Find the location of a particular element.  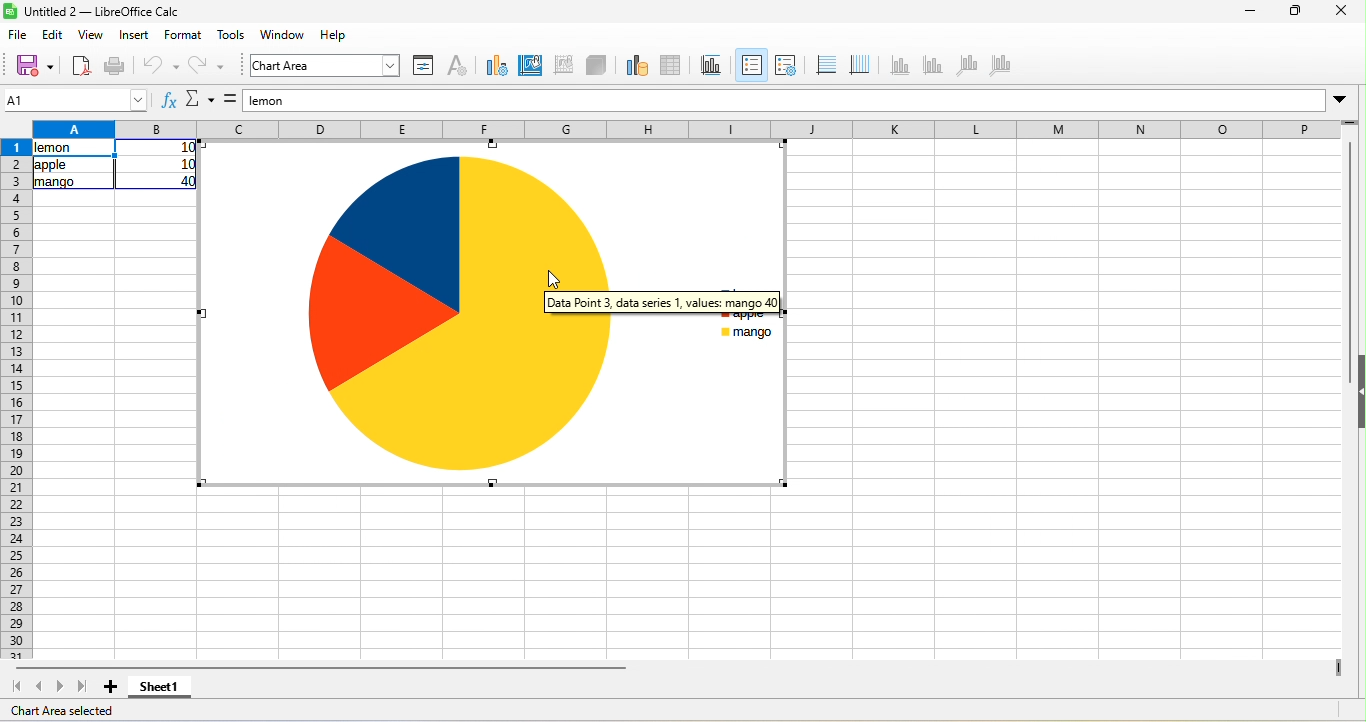

40 is located at coordinates (160, 181).